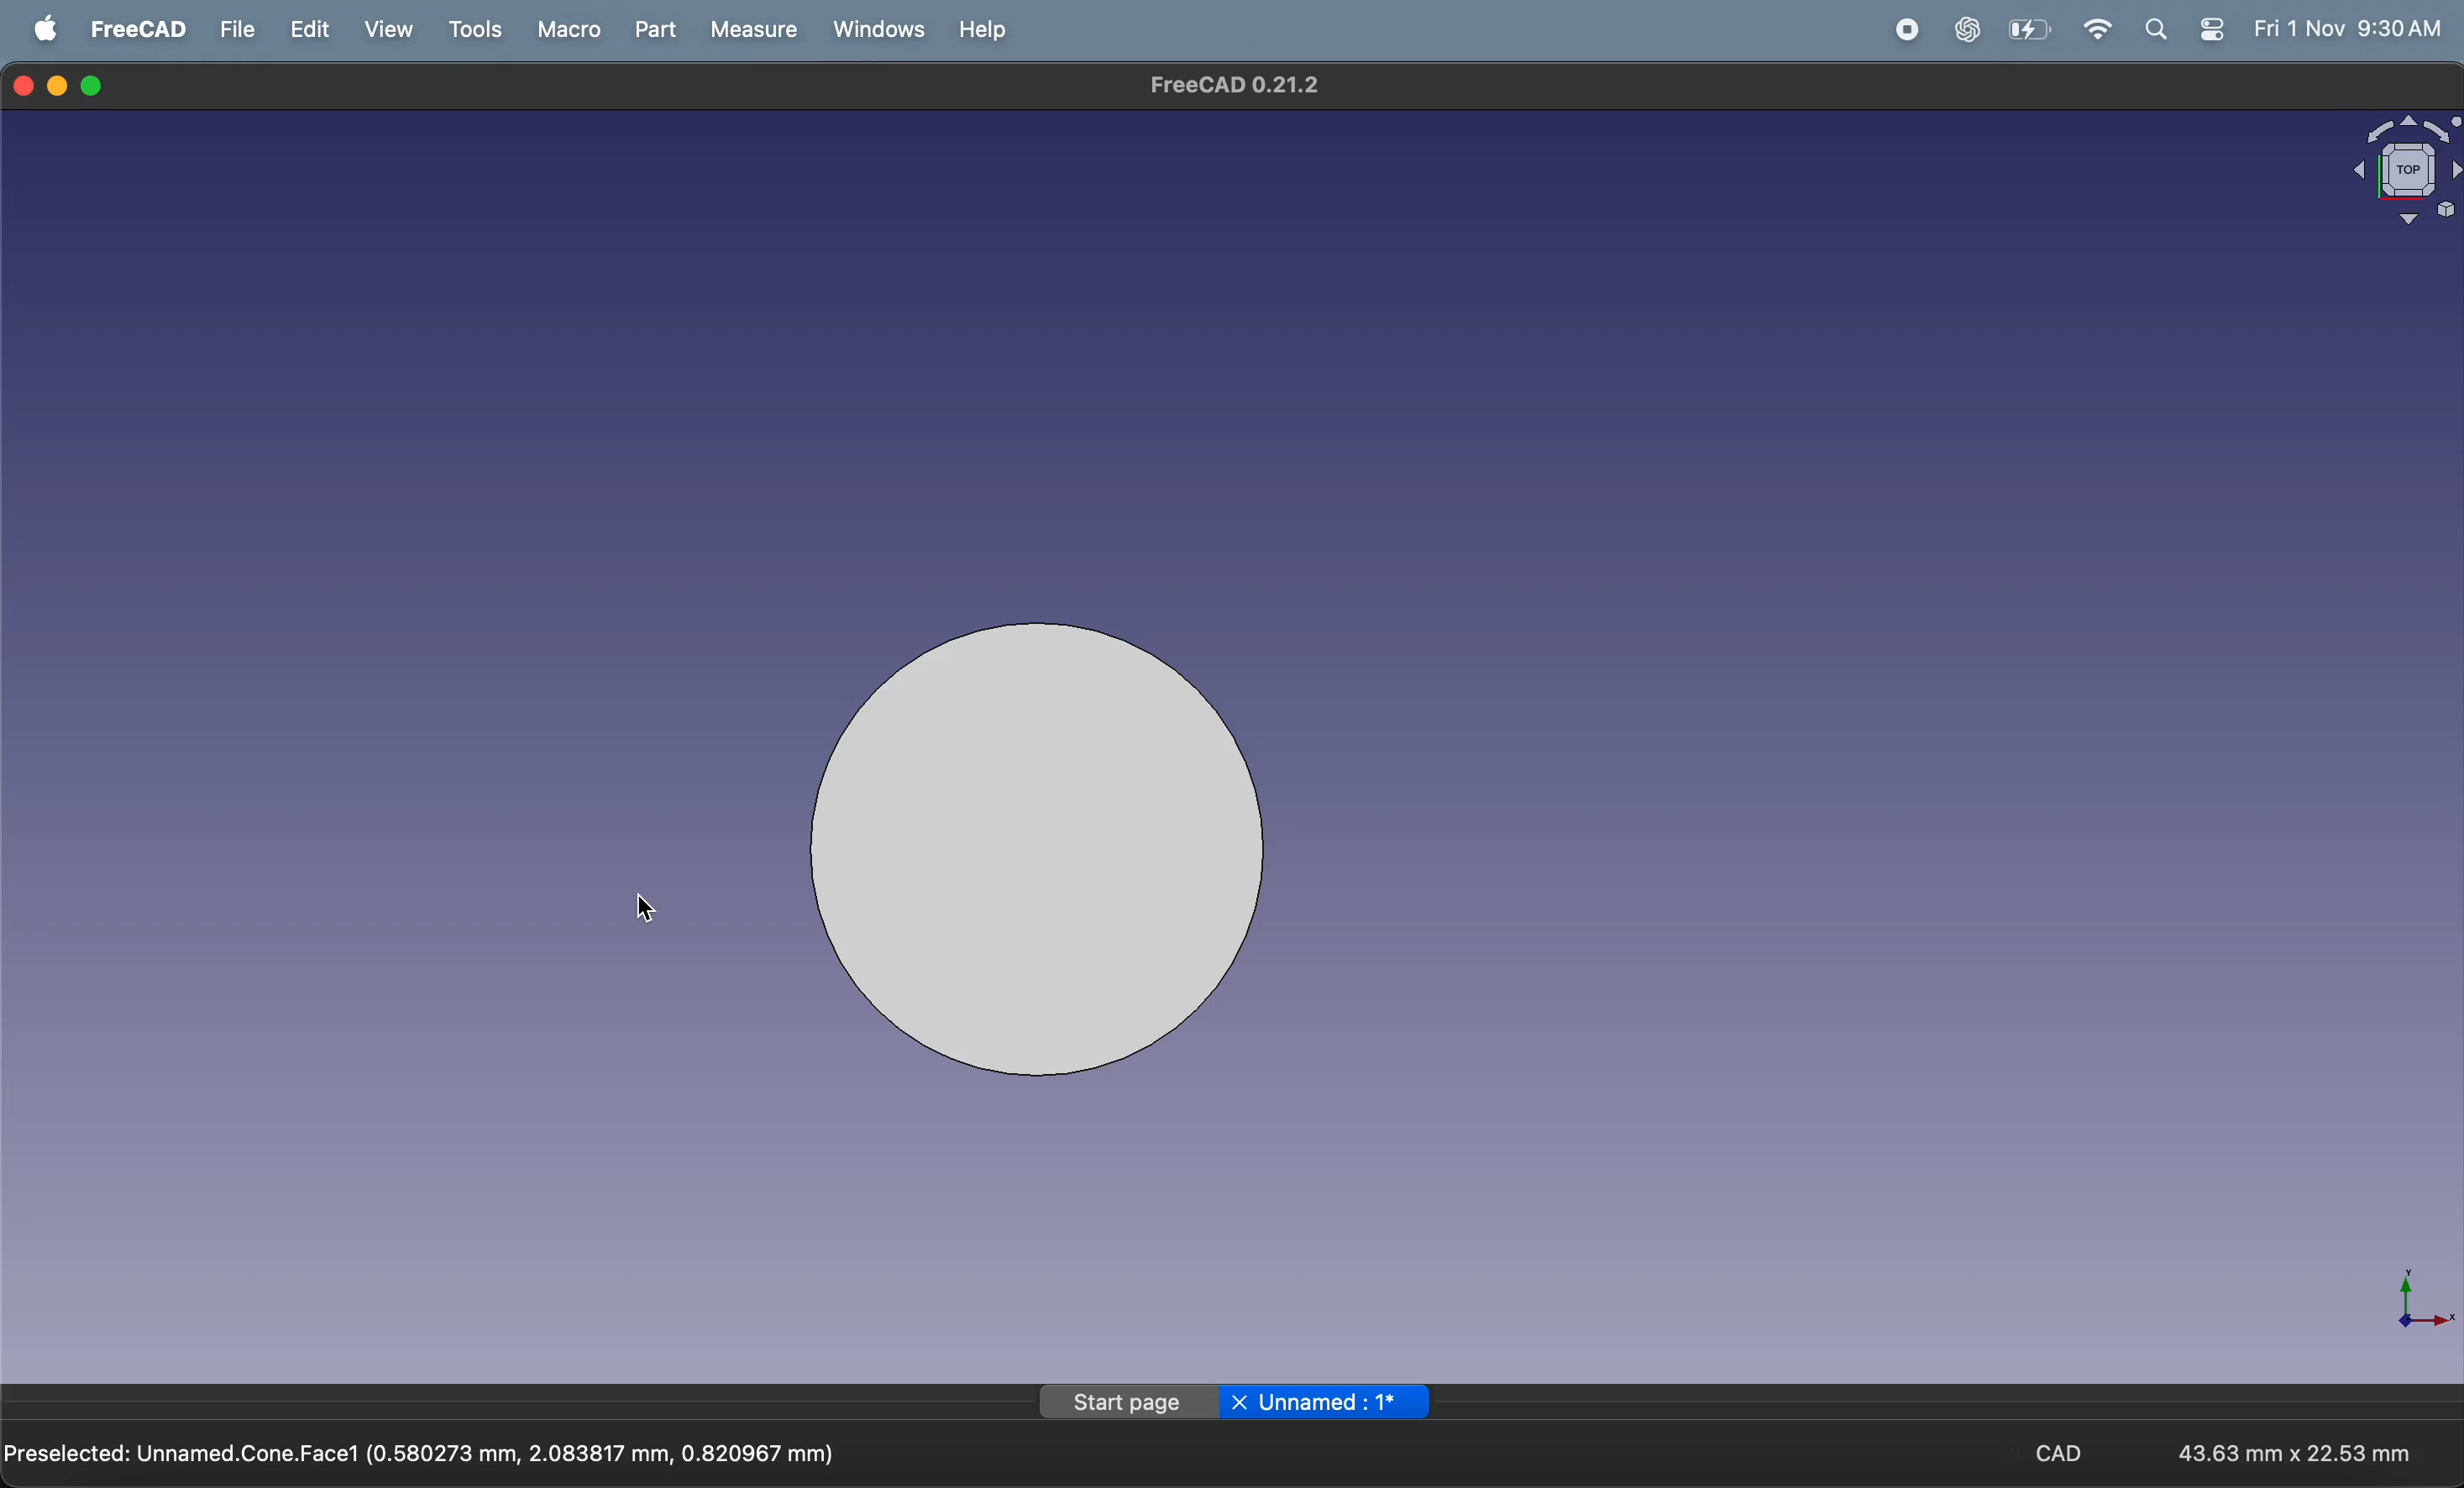 The image size is (2464, 1488). What do you see at coordinates (61, 84) in the screenshot?
I see `minimize` at bounding box center [61, 84].